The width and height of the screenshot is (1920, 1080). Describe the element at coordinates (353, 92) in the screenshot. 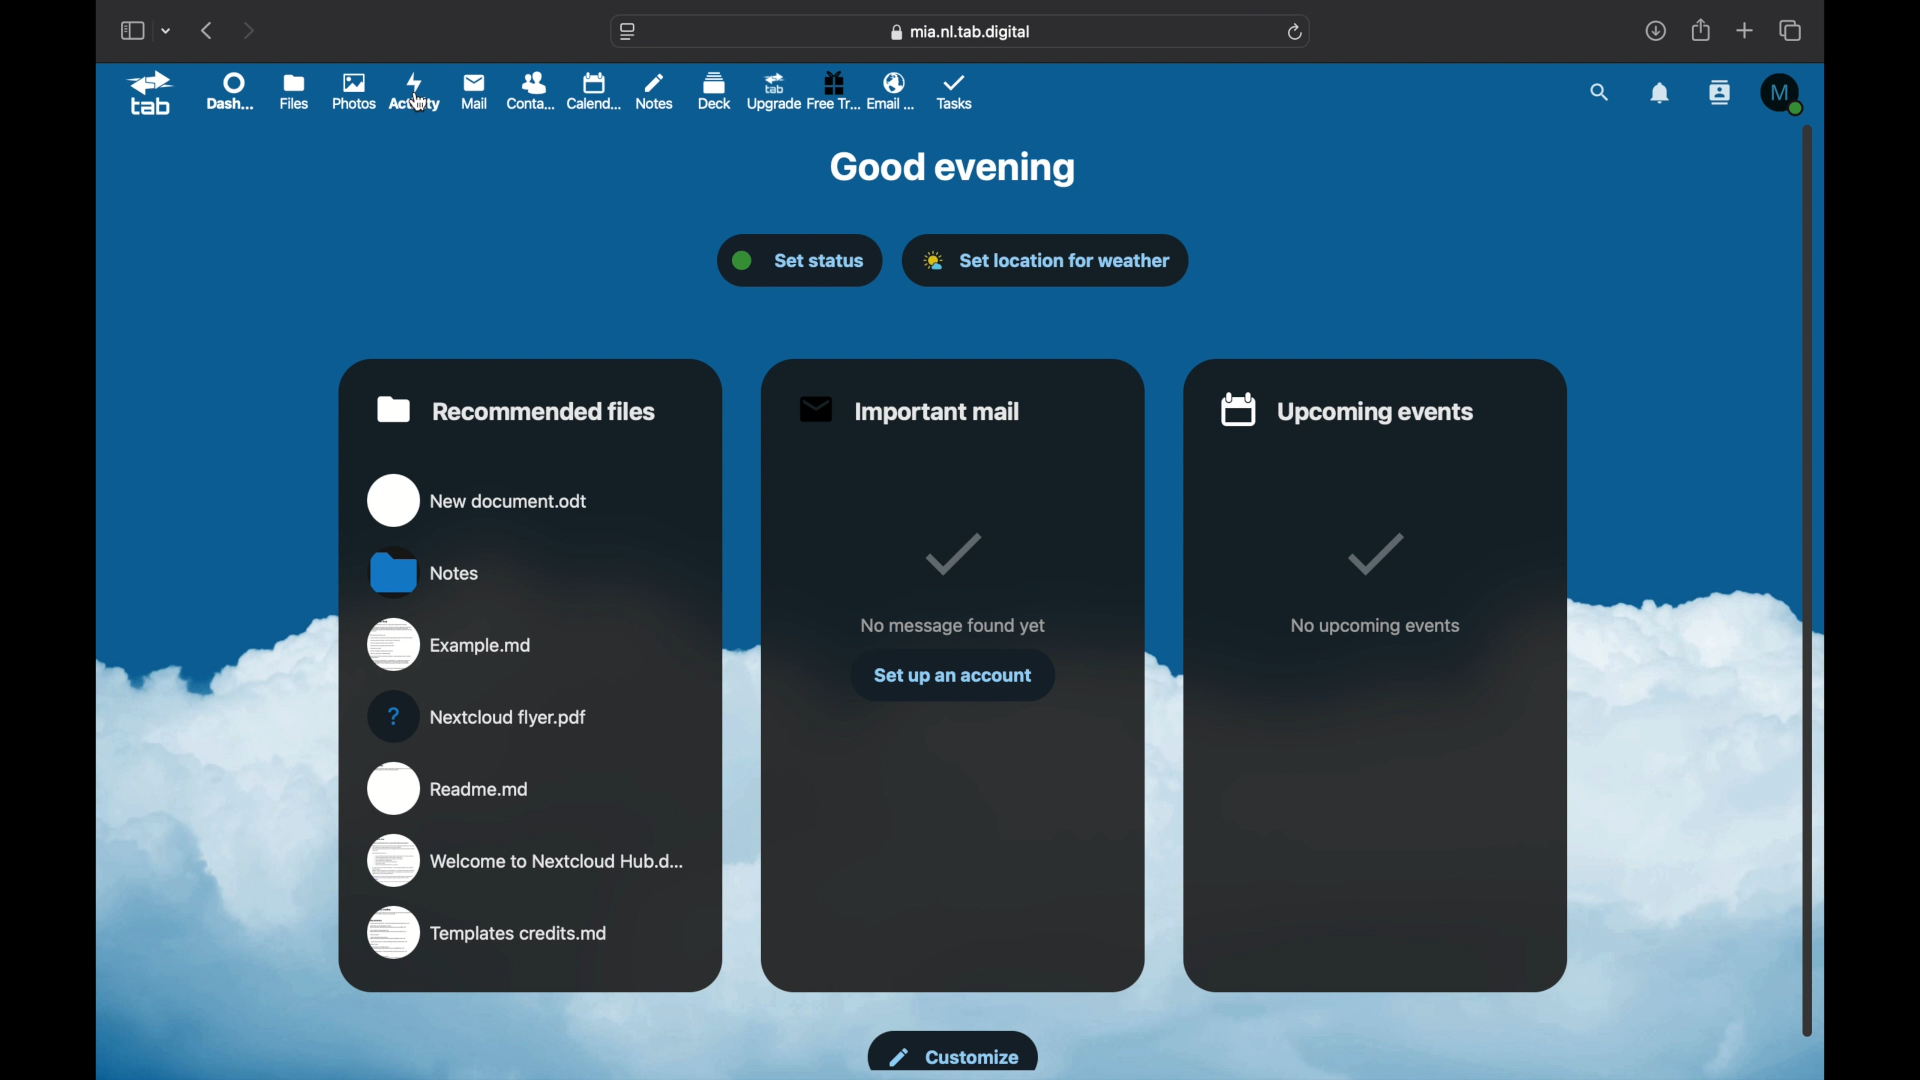

I see `photos` at that location.